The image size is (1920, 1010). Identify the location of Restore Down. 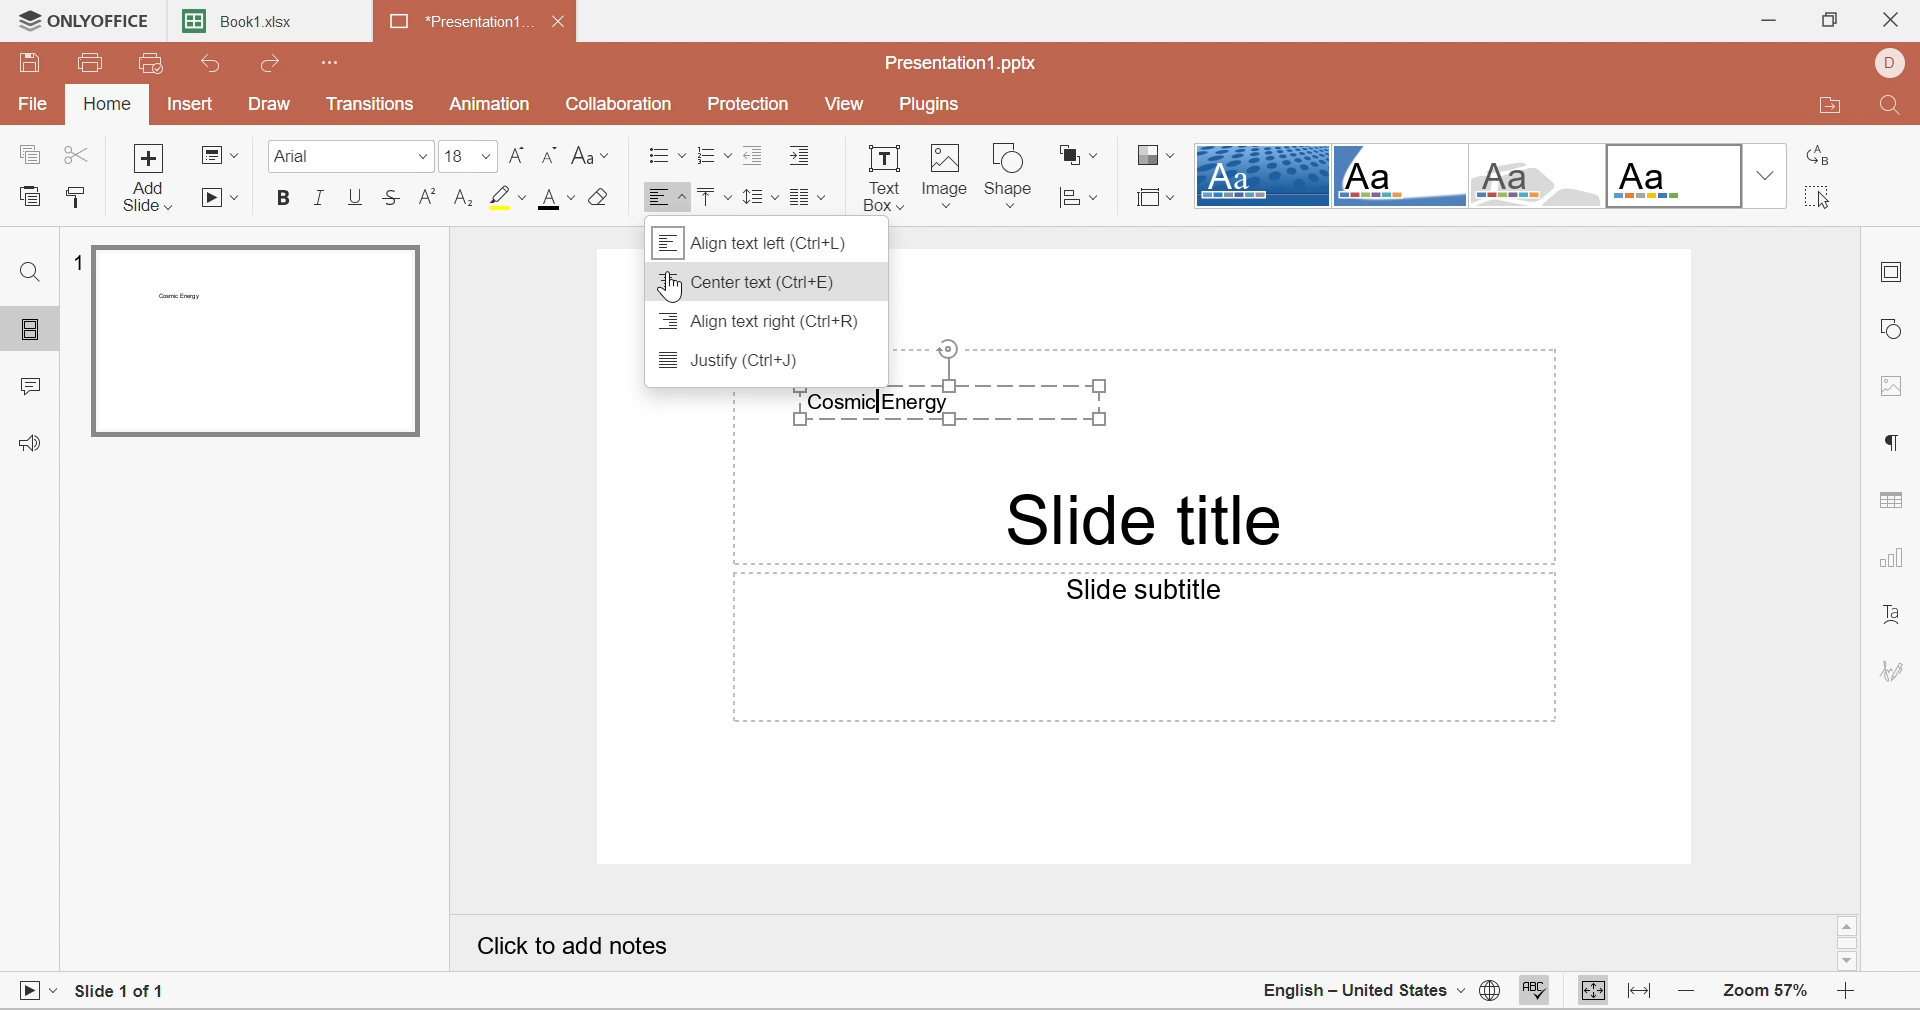
(1828, 20).